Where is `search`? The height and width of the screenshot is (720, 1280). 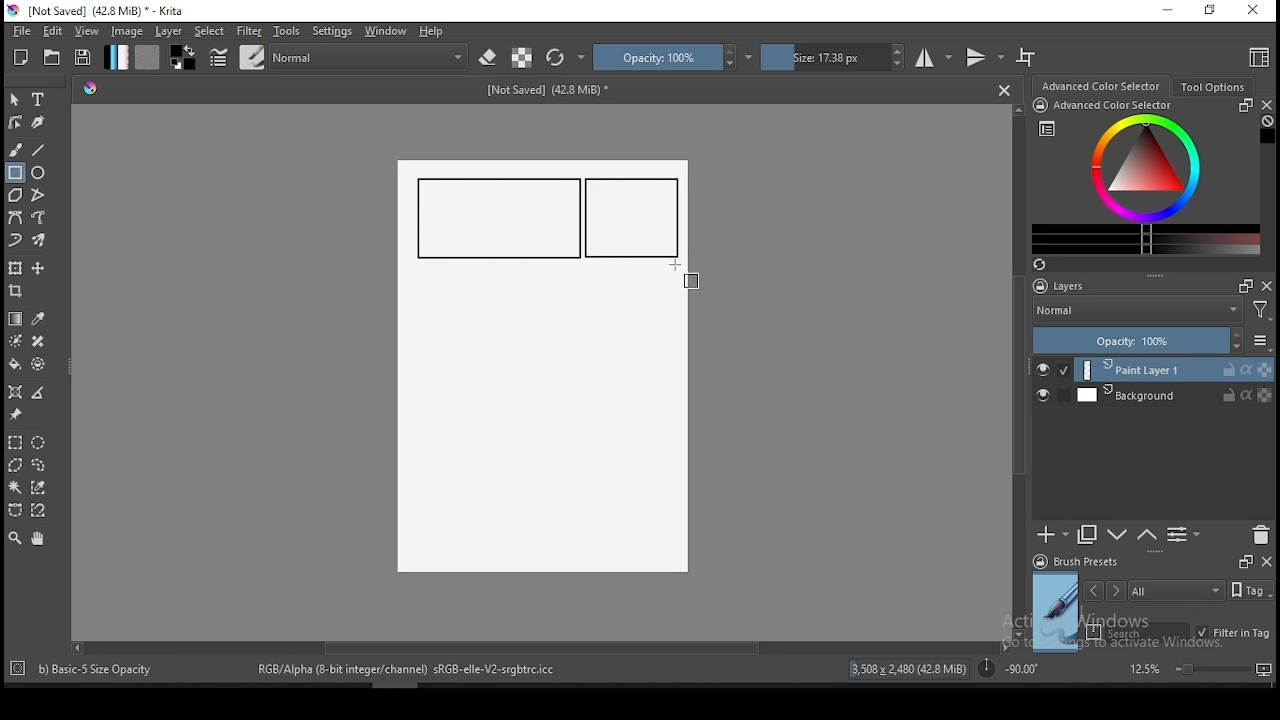
search is located at coordinates (1138, 632).